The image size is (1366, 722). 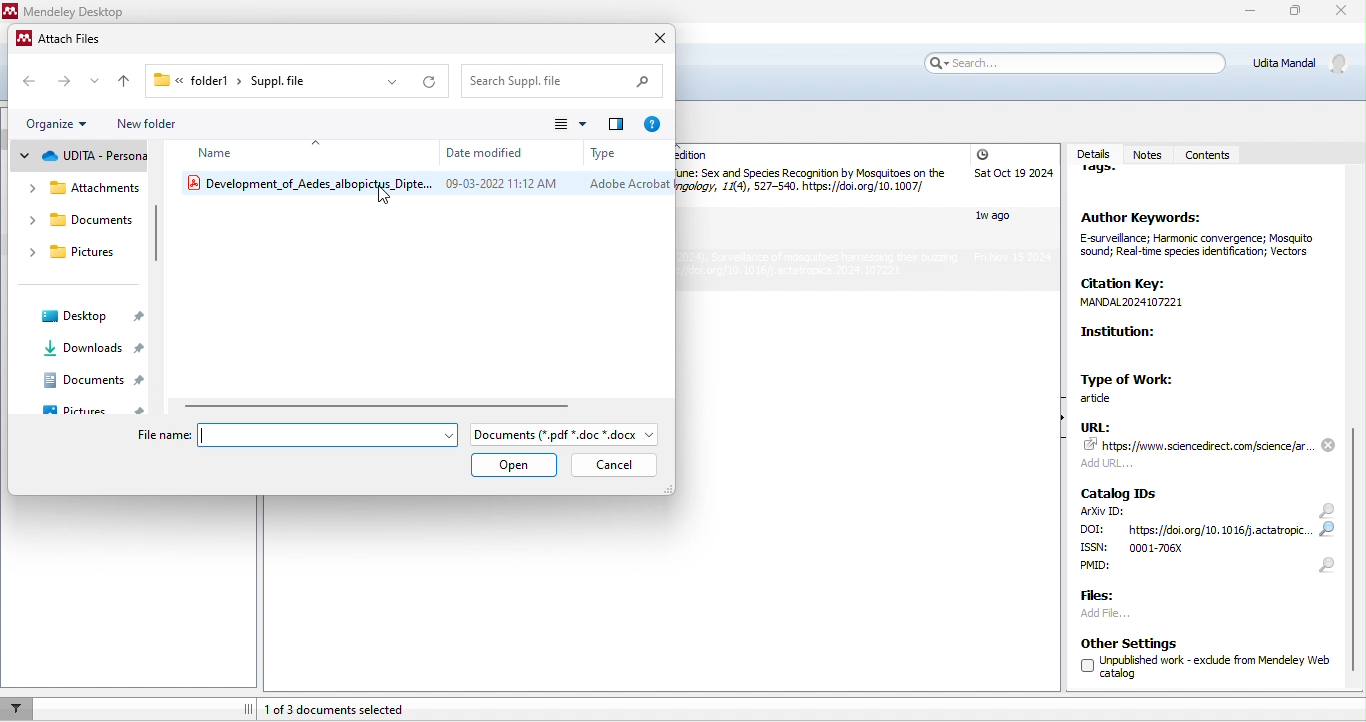 What do you see at coordinates (1210, 156) in the screenshot?
I see `contents` at bounding box center [1210, 156].